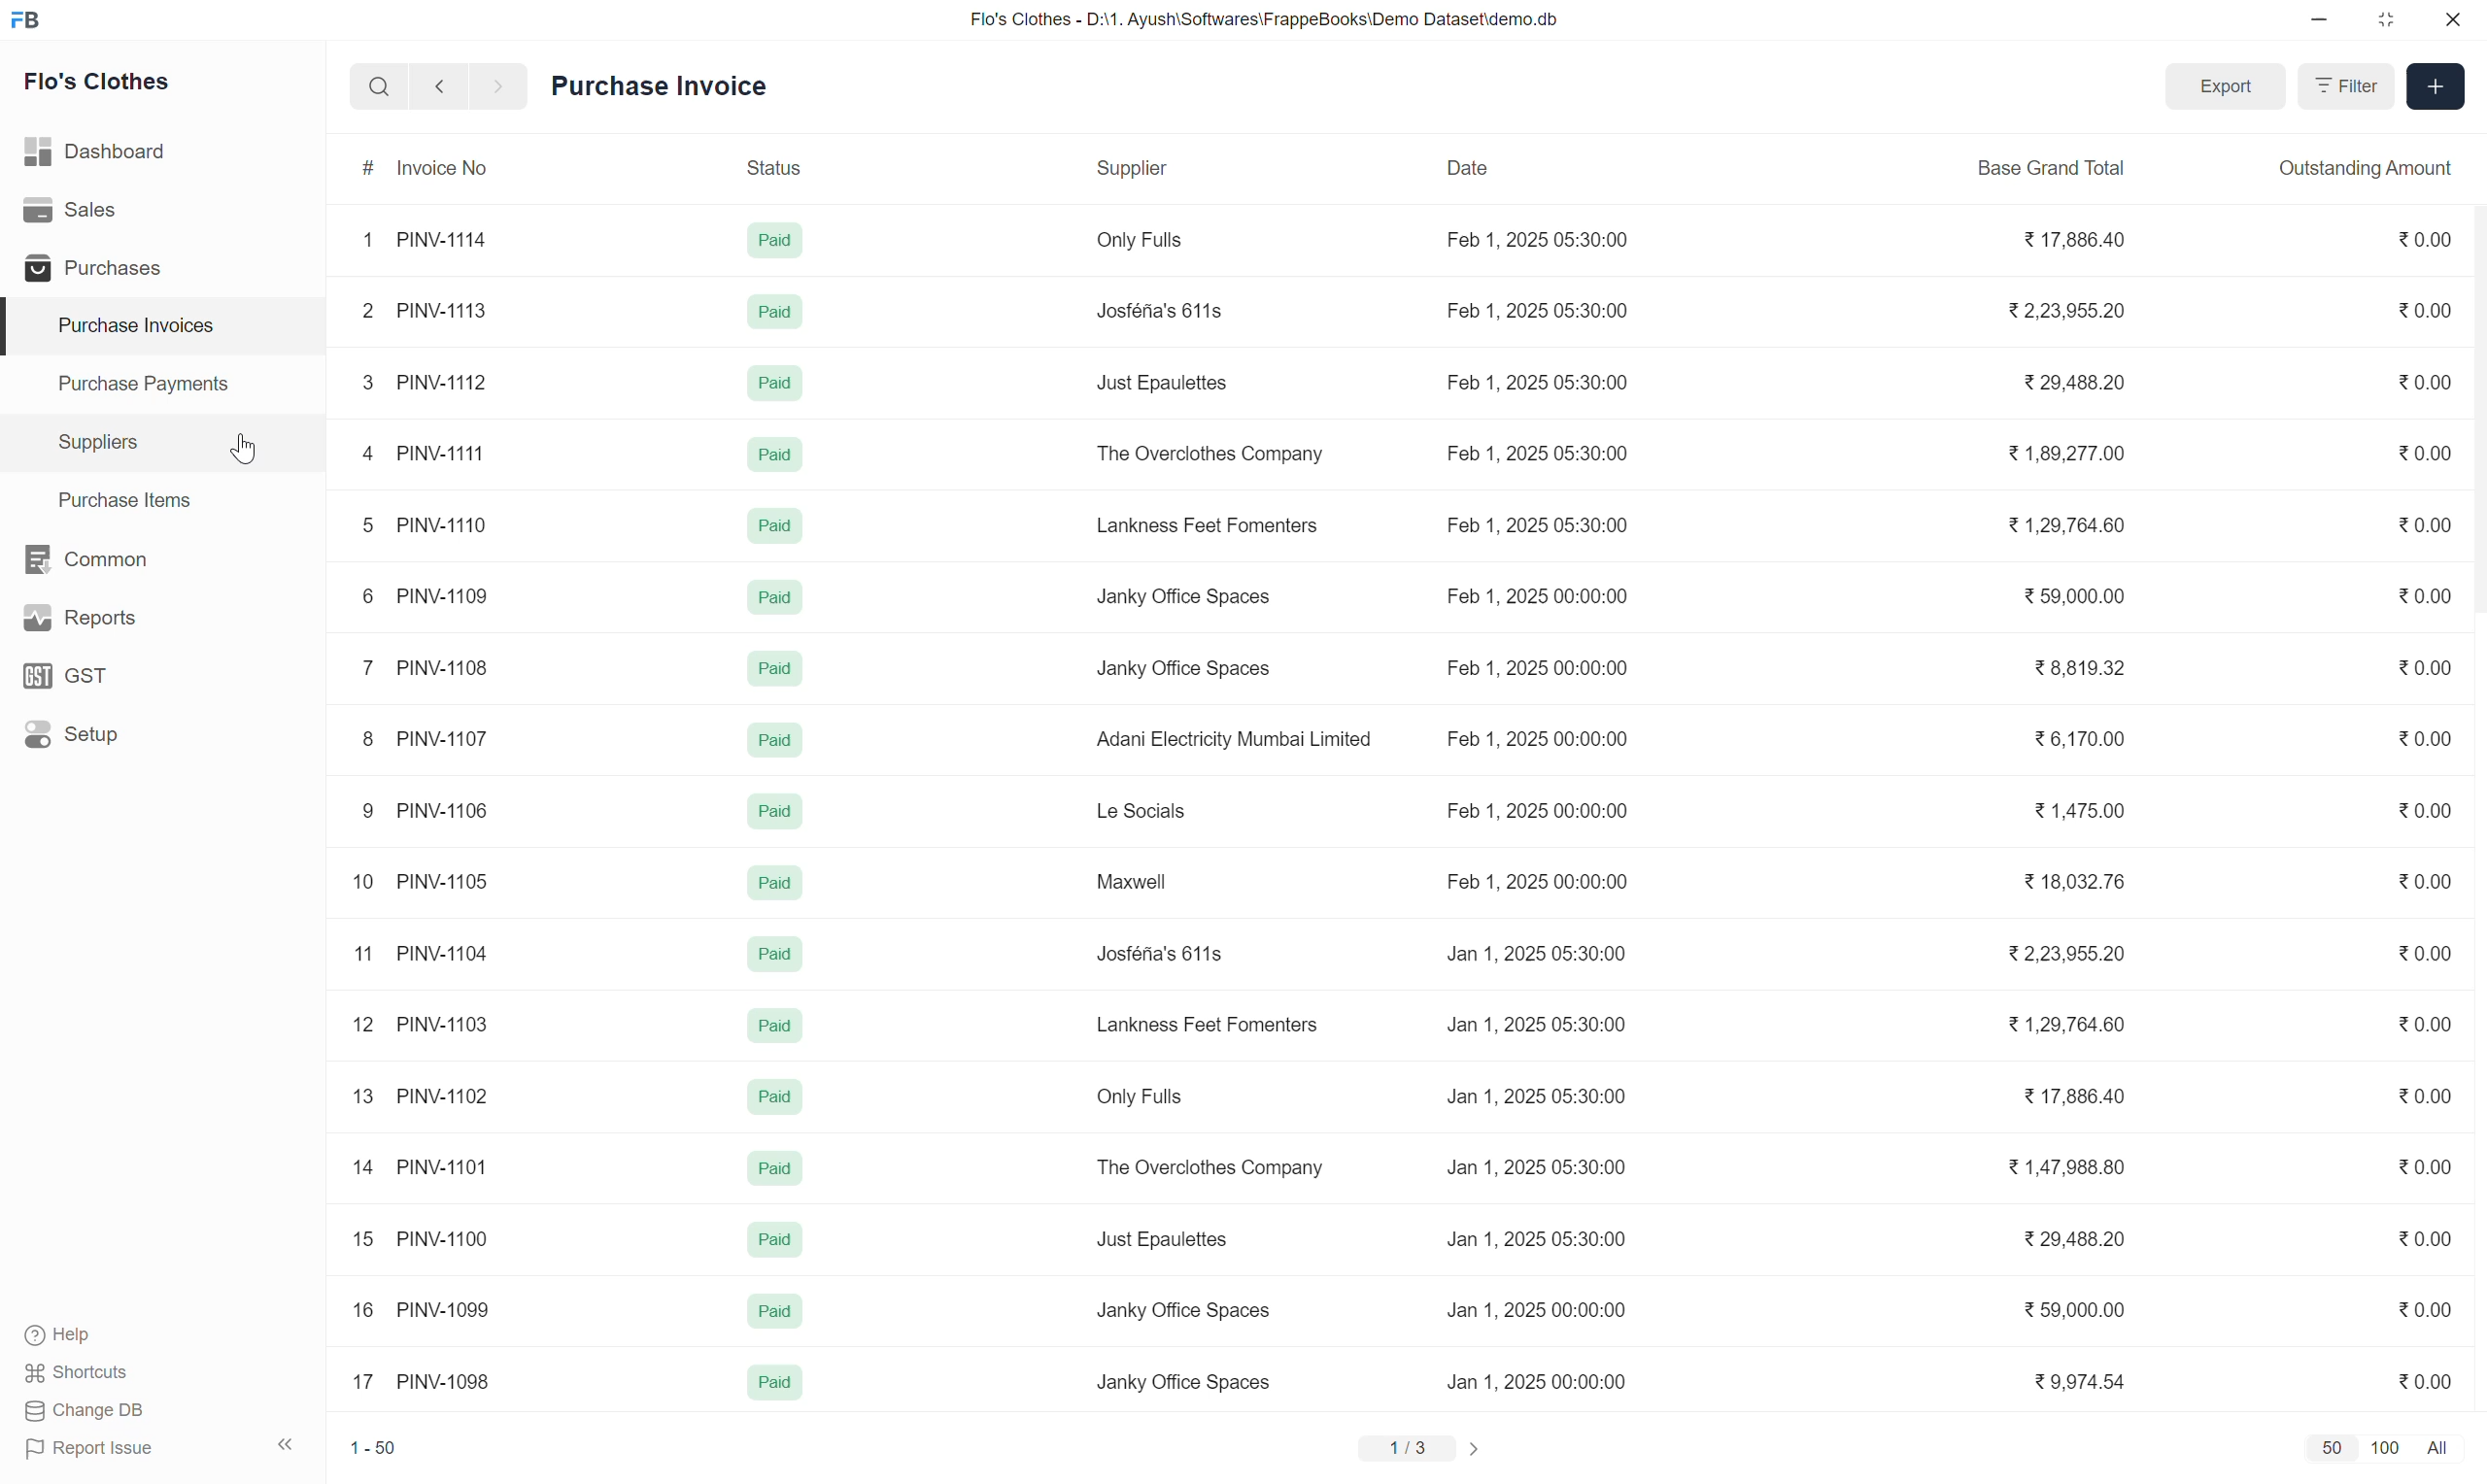  What do you see at coordinates (445, 170) in the screenshot?
I see `Invoice No` at bounding box center [445, 170].